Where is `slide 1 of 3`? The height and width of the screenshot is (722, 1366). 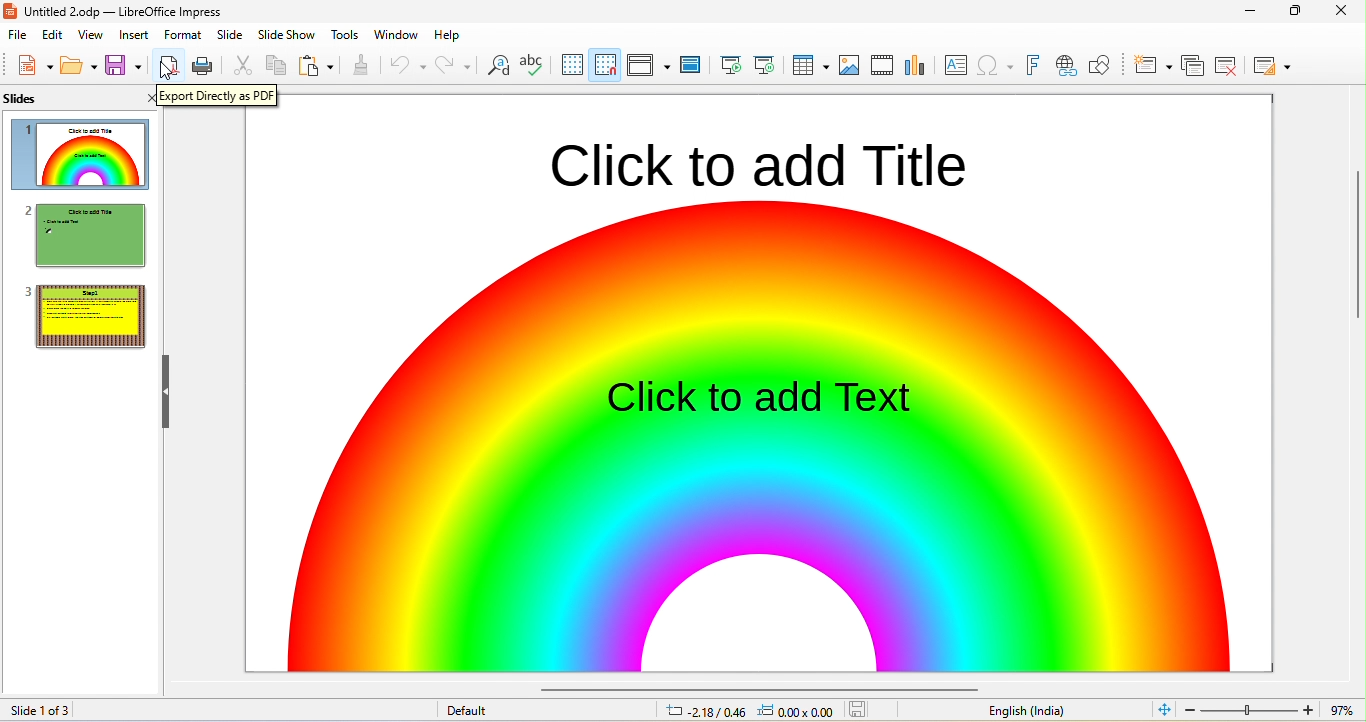 slide 1 of 3 is located at coordinates (73, 710).